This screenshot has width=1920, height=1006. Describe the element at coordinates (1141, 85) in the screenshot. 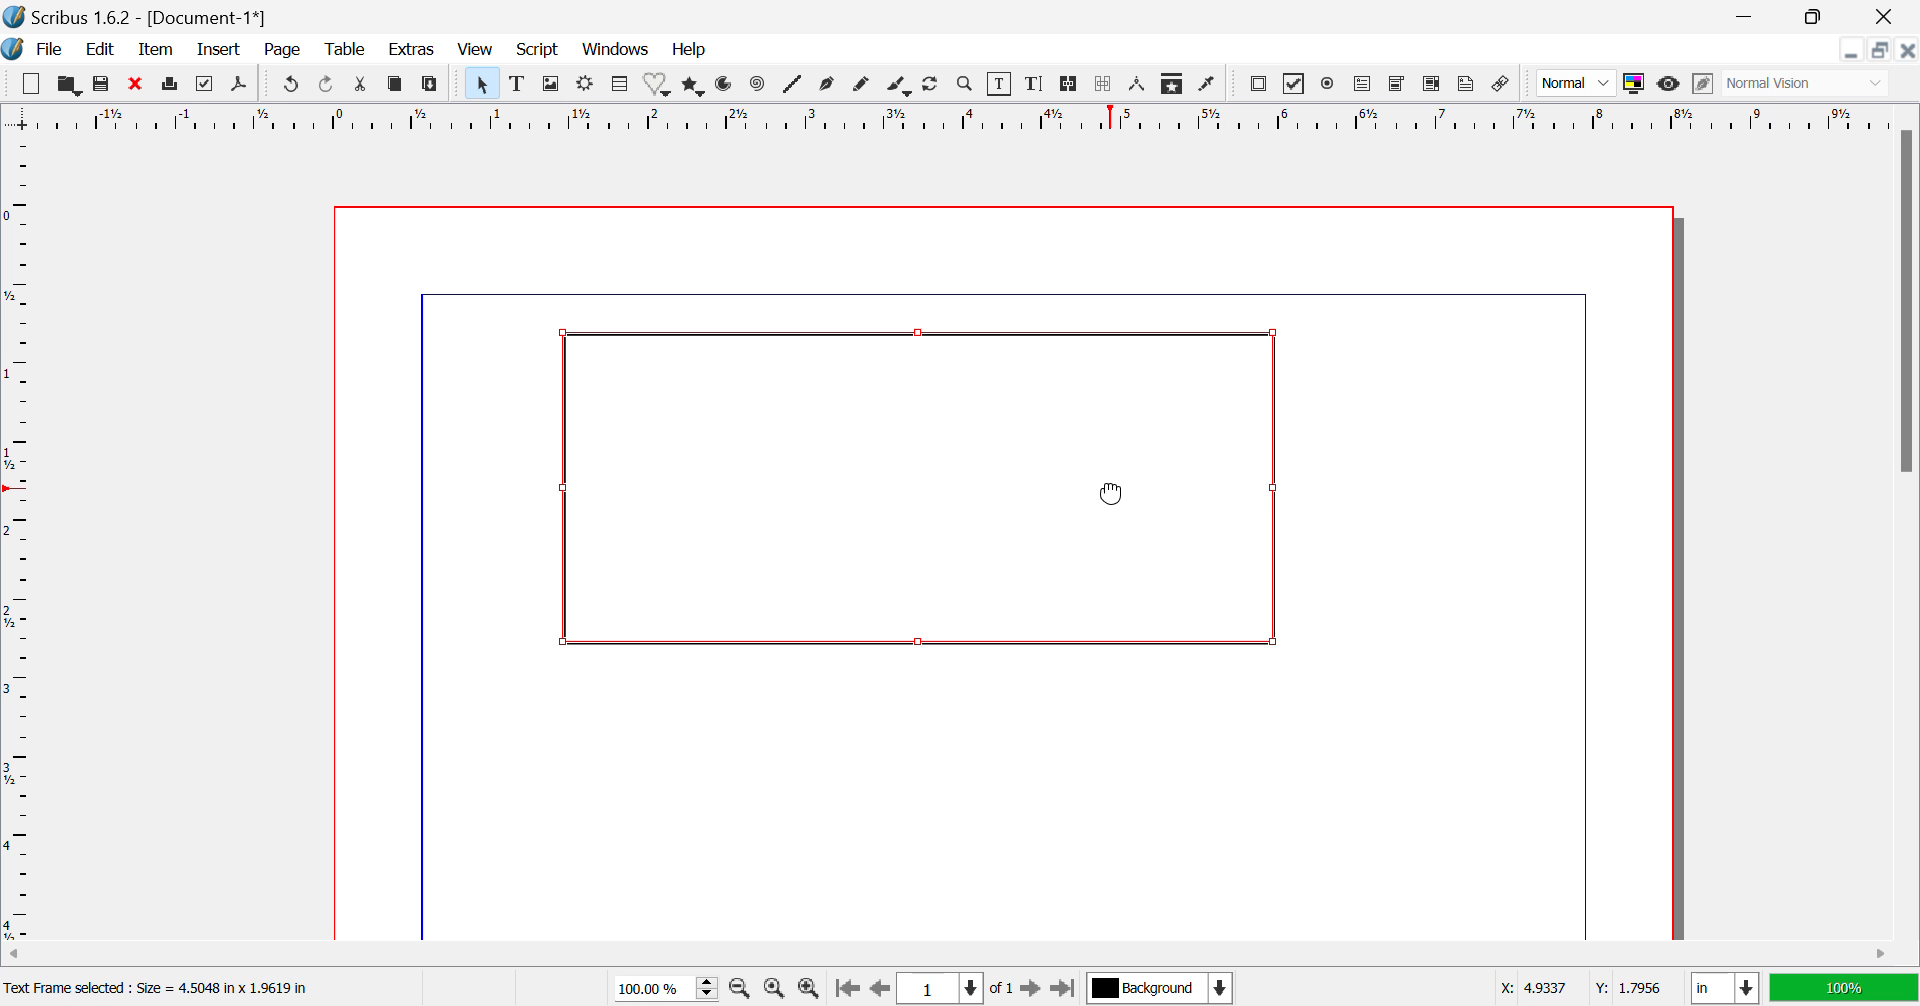

I see `Measurements` at that location.